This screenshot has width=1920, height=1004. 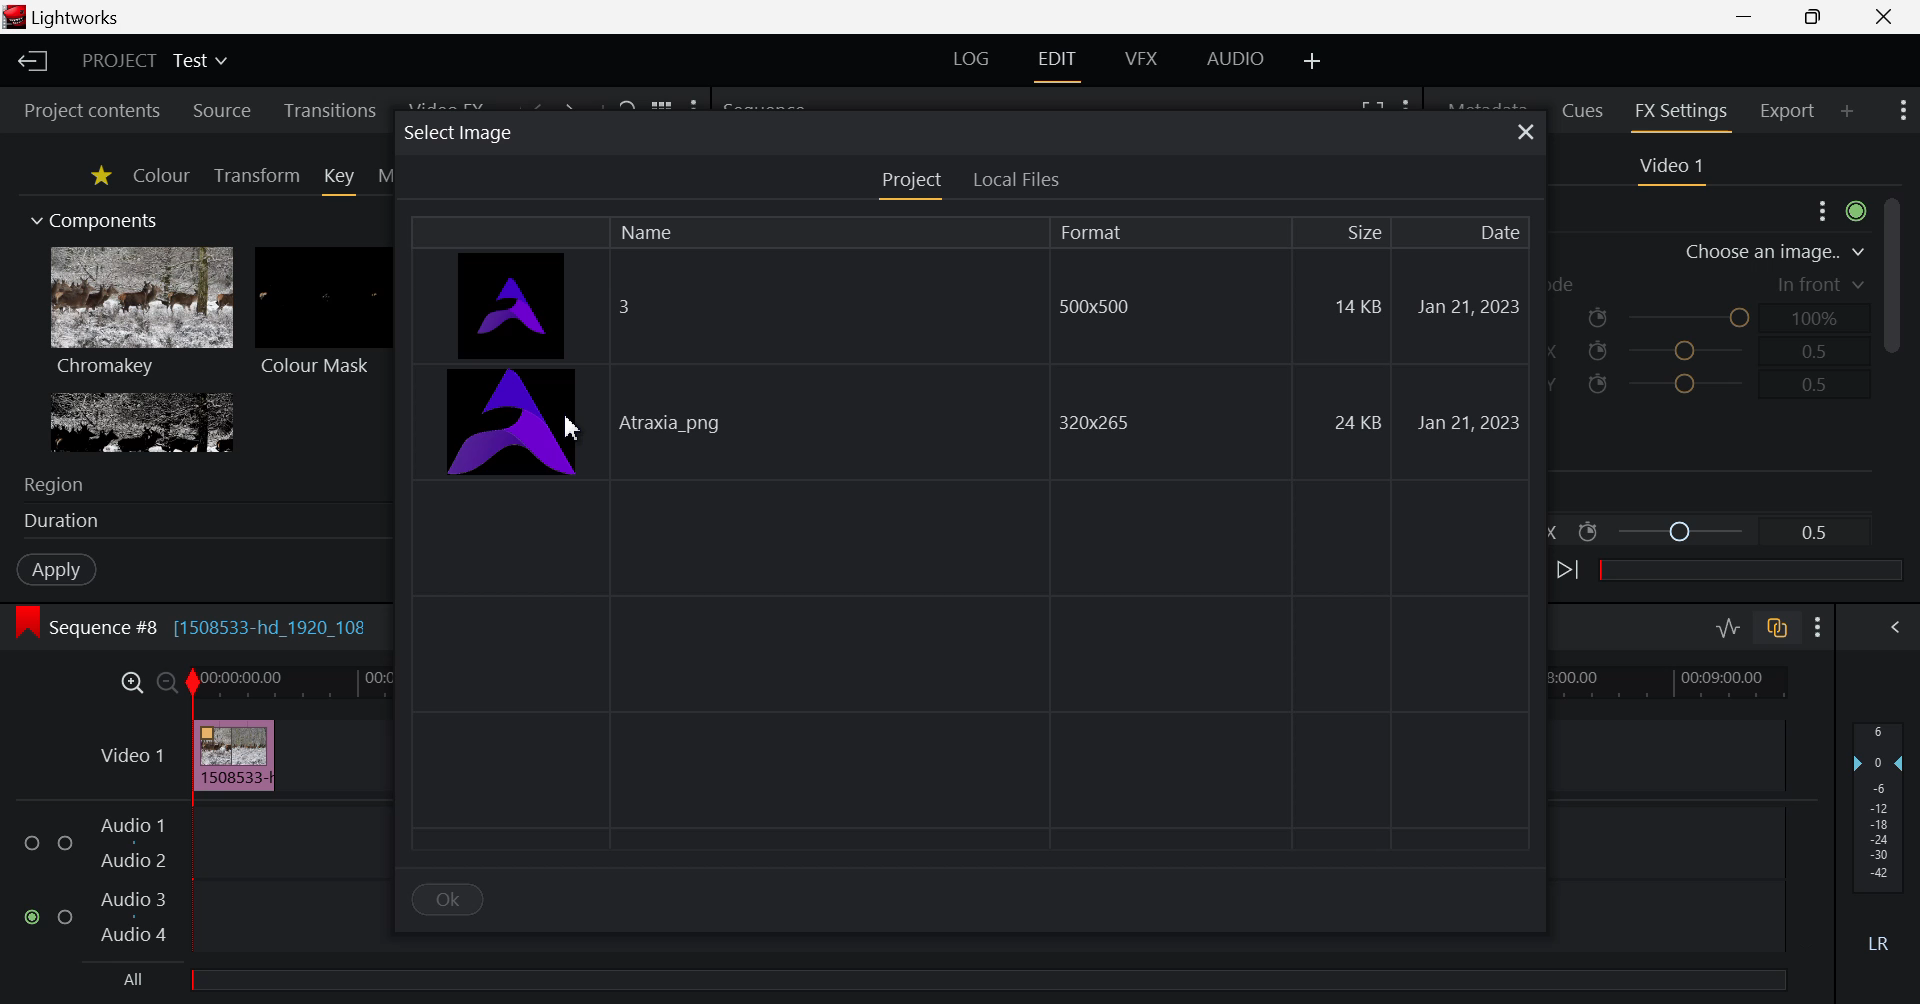 I want to click on Minimize, so click(x=1813, y=16).